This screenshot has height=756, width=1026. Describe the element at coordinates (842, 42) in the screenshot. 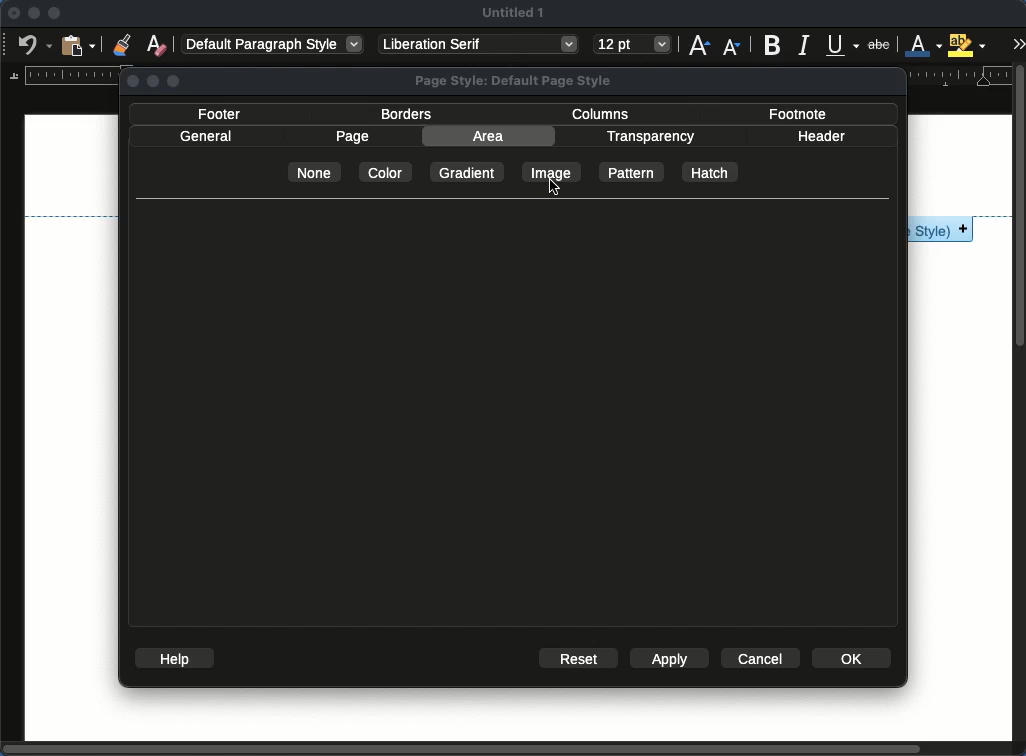

I see `underline` at that location.